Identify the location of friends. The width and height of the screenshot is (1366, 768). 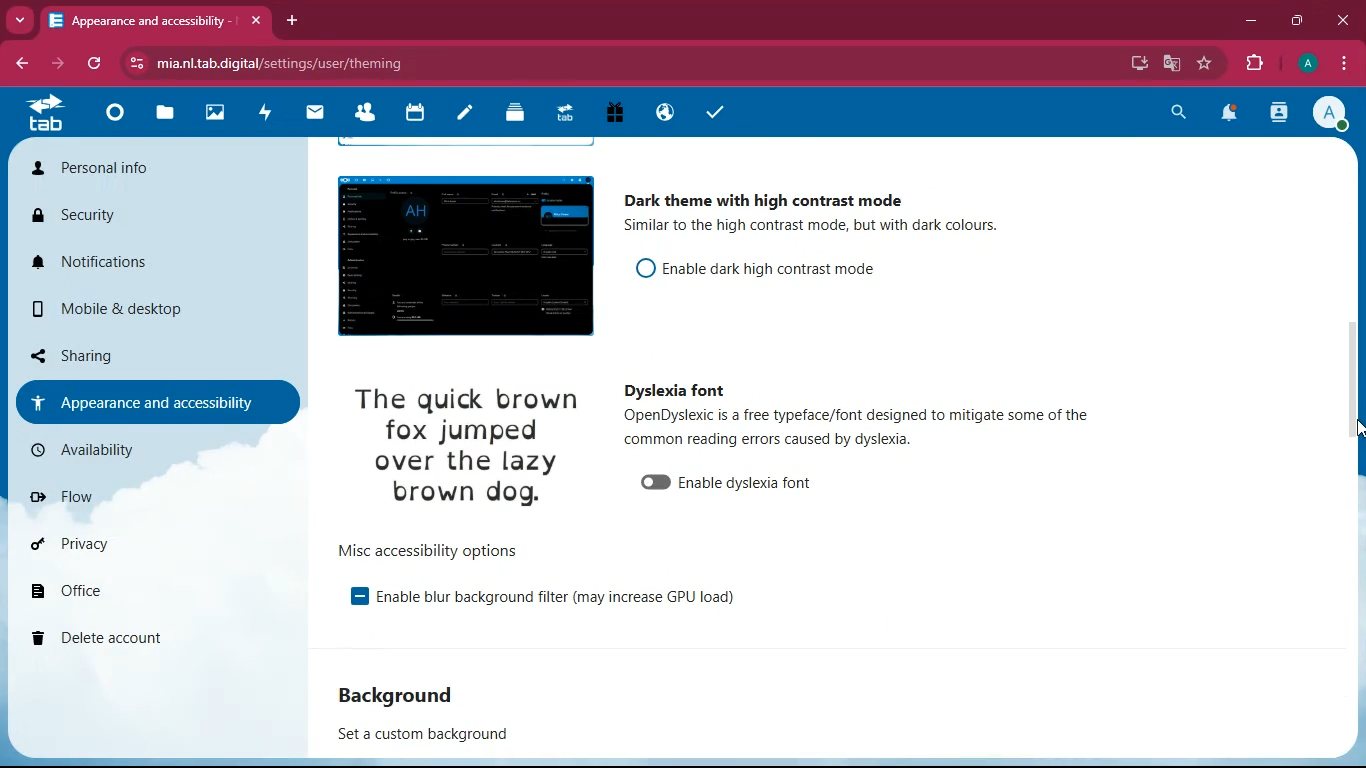
(371, 112).